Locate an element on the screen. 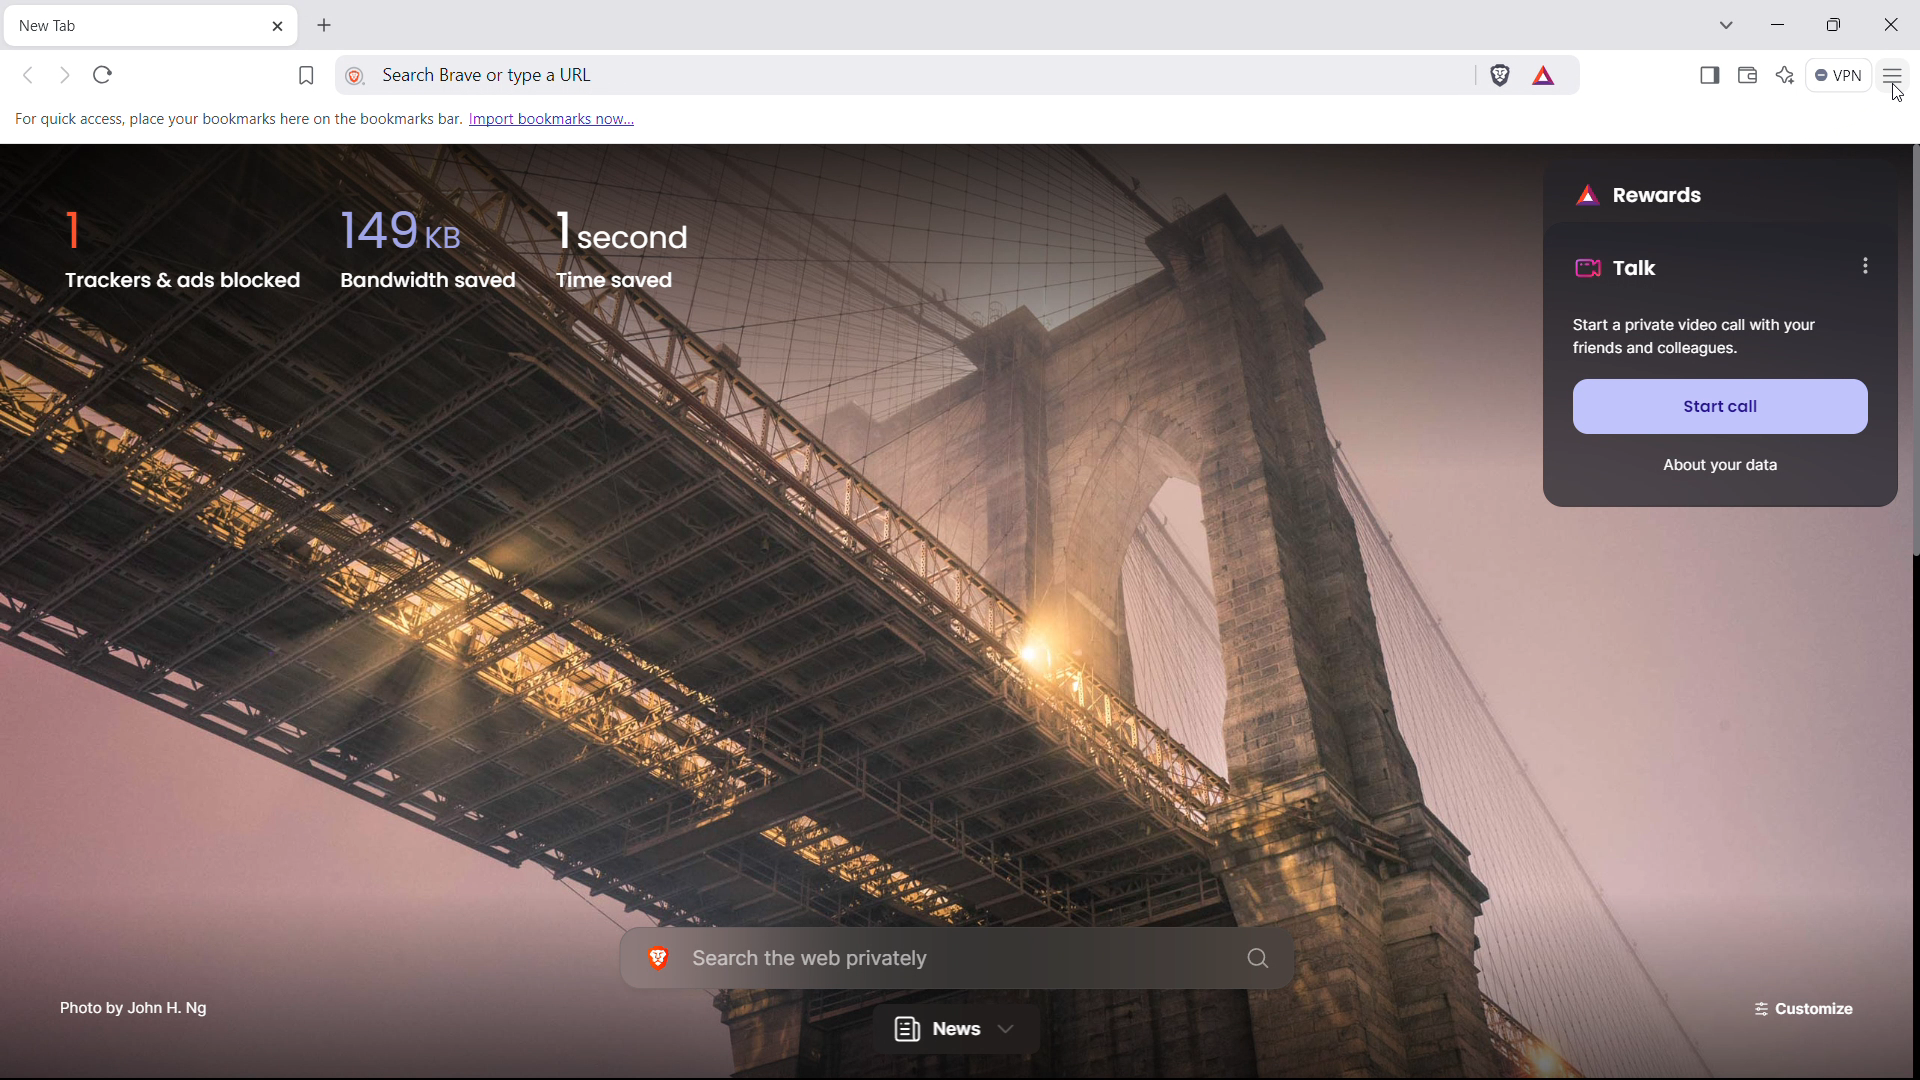 The image size is (1920, 1080). Start a private video call with your friends and colleagues. is located at coordinates (1690, 336).